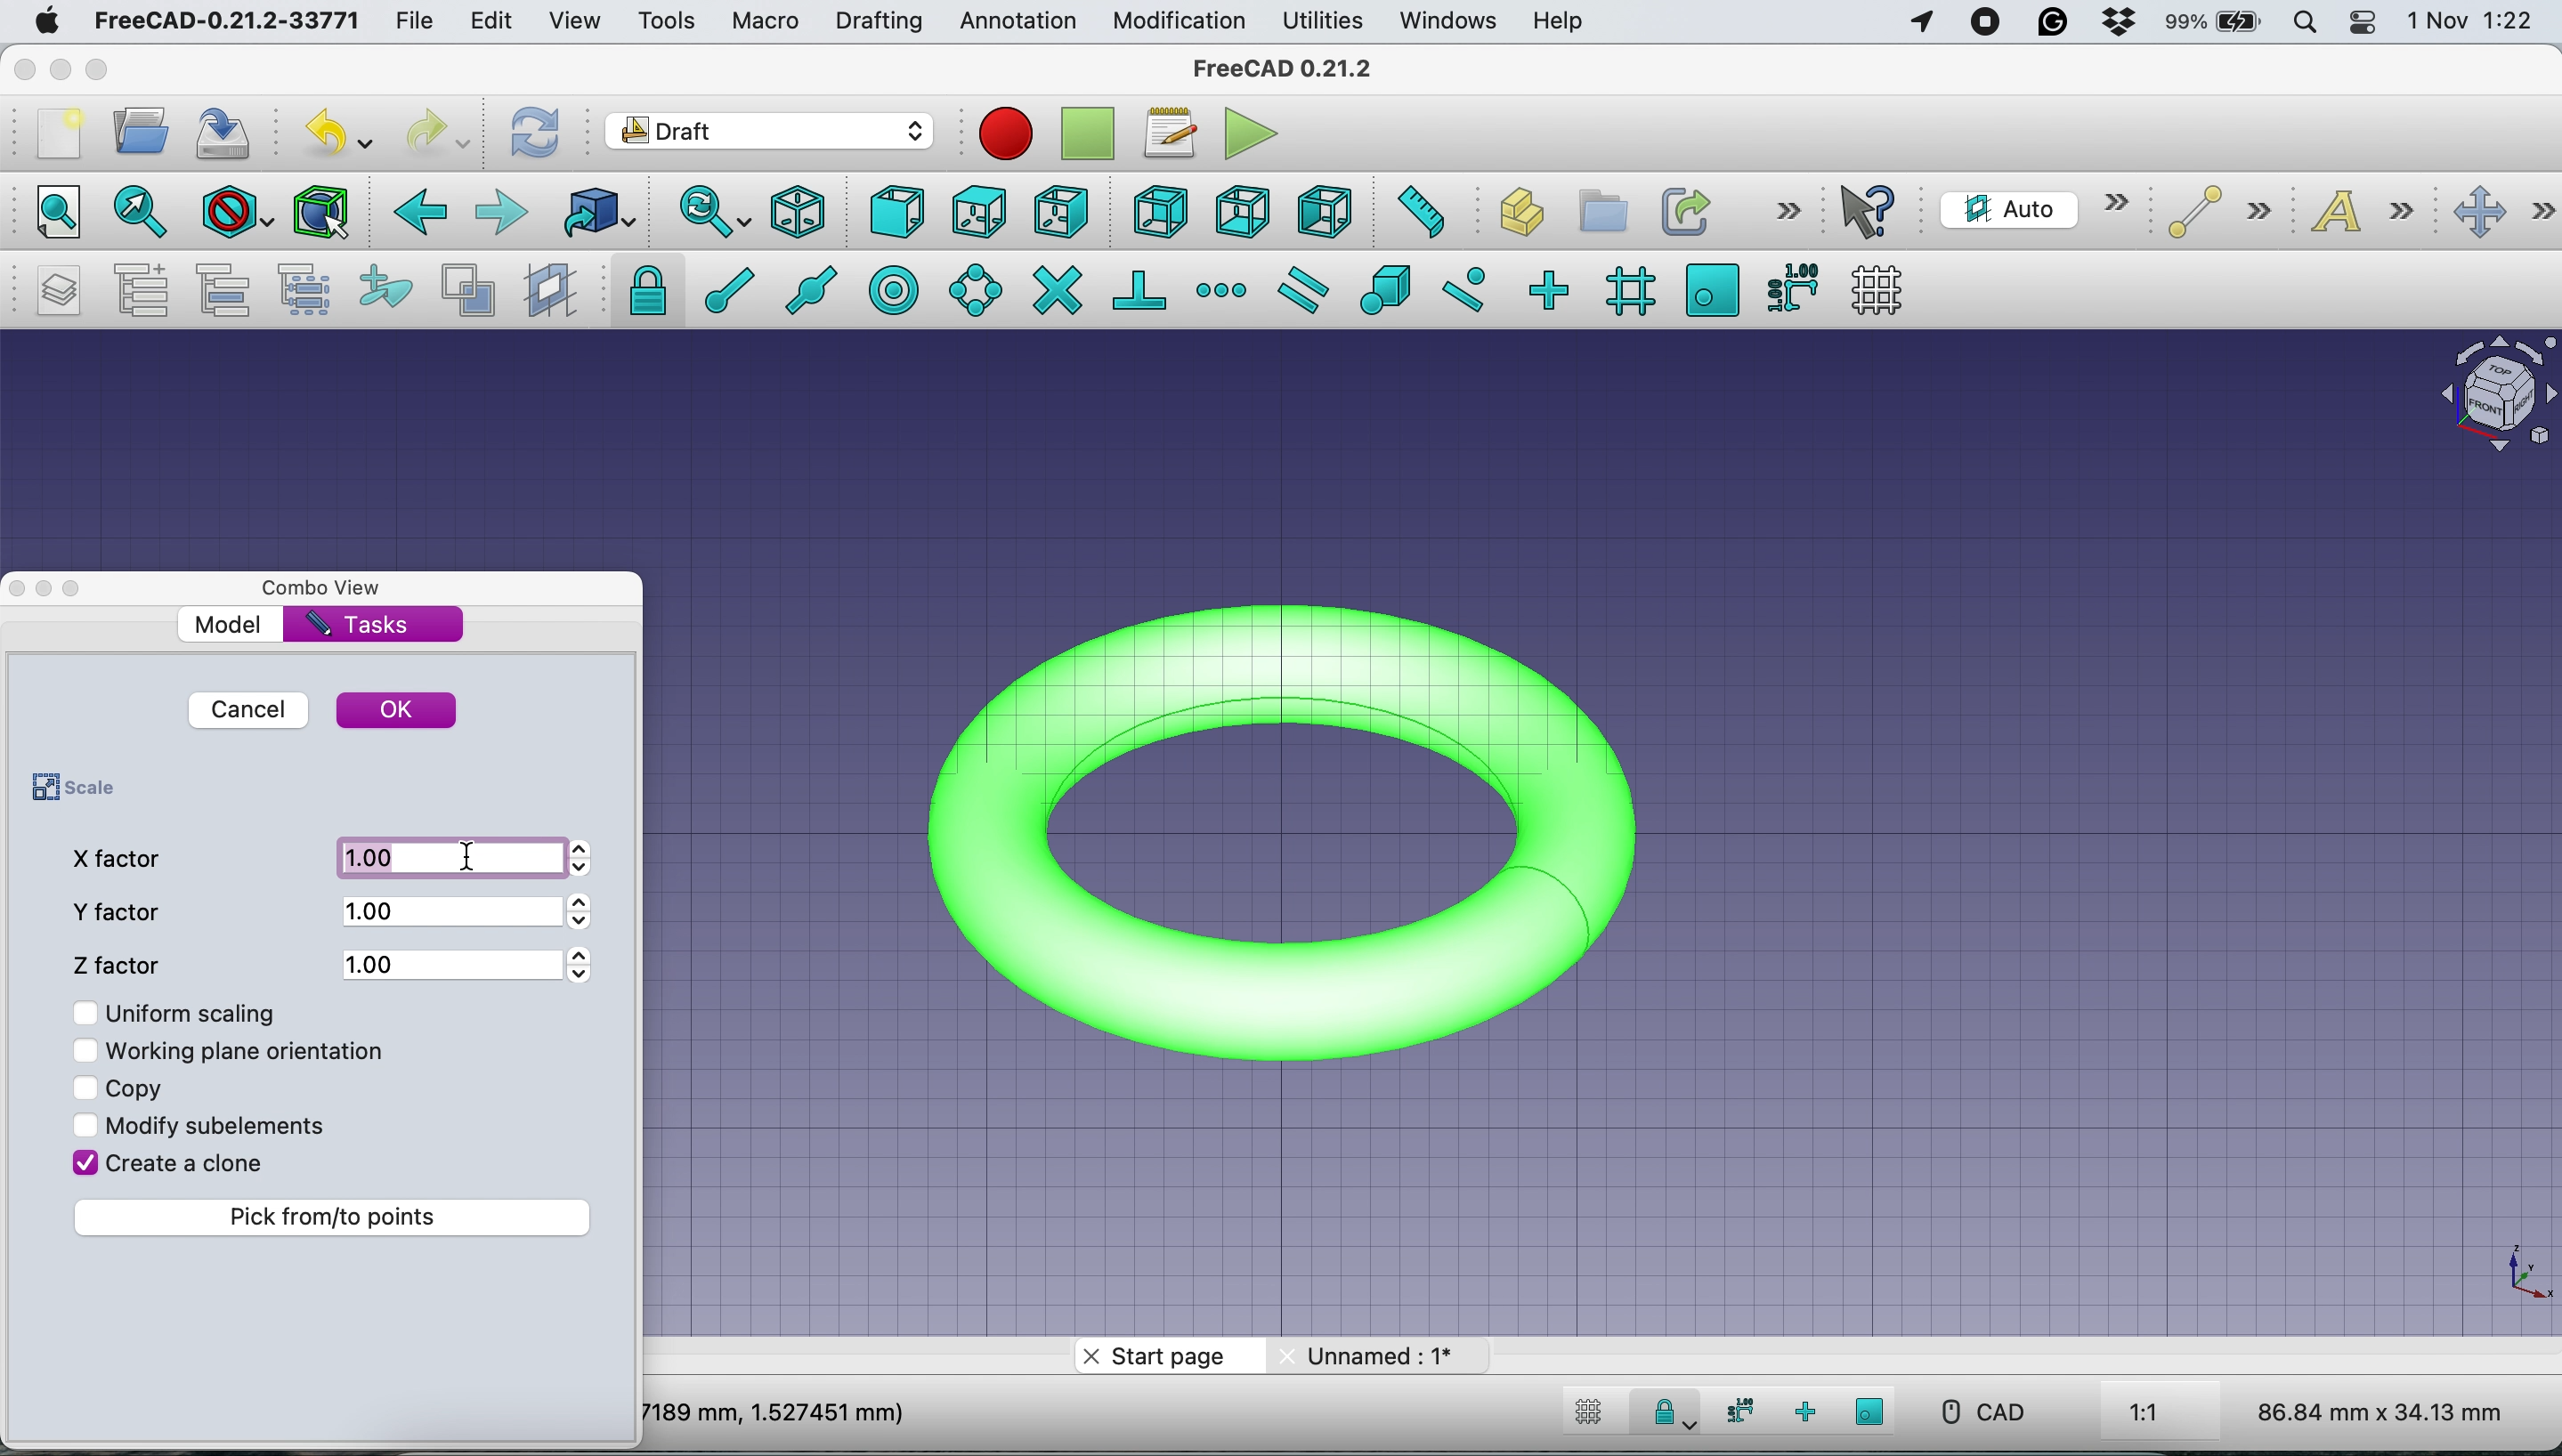  What do you see at coordinates (2212, 213) in the screenshot?
I see `line` at bounding box center [2212, 213].